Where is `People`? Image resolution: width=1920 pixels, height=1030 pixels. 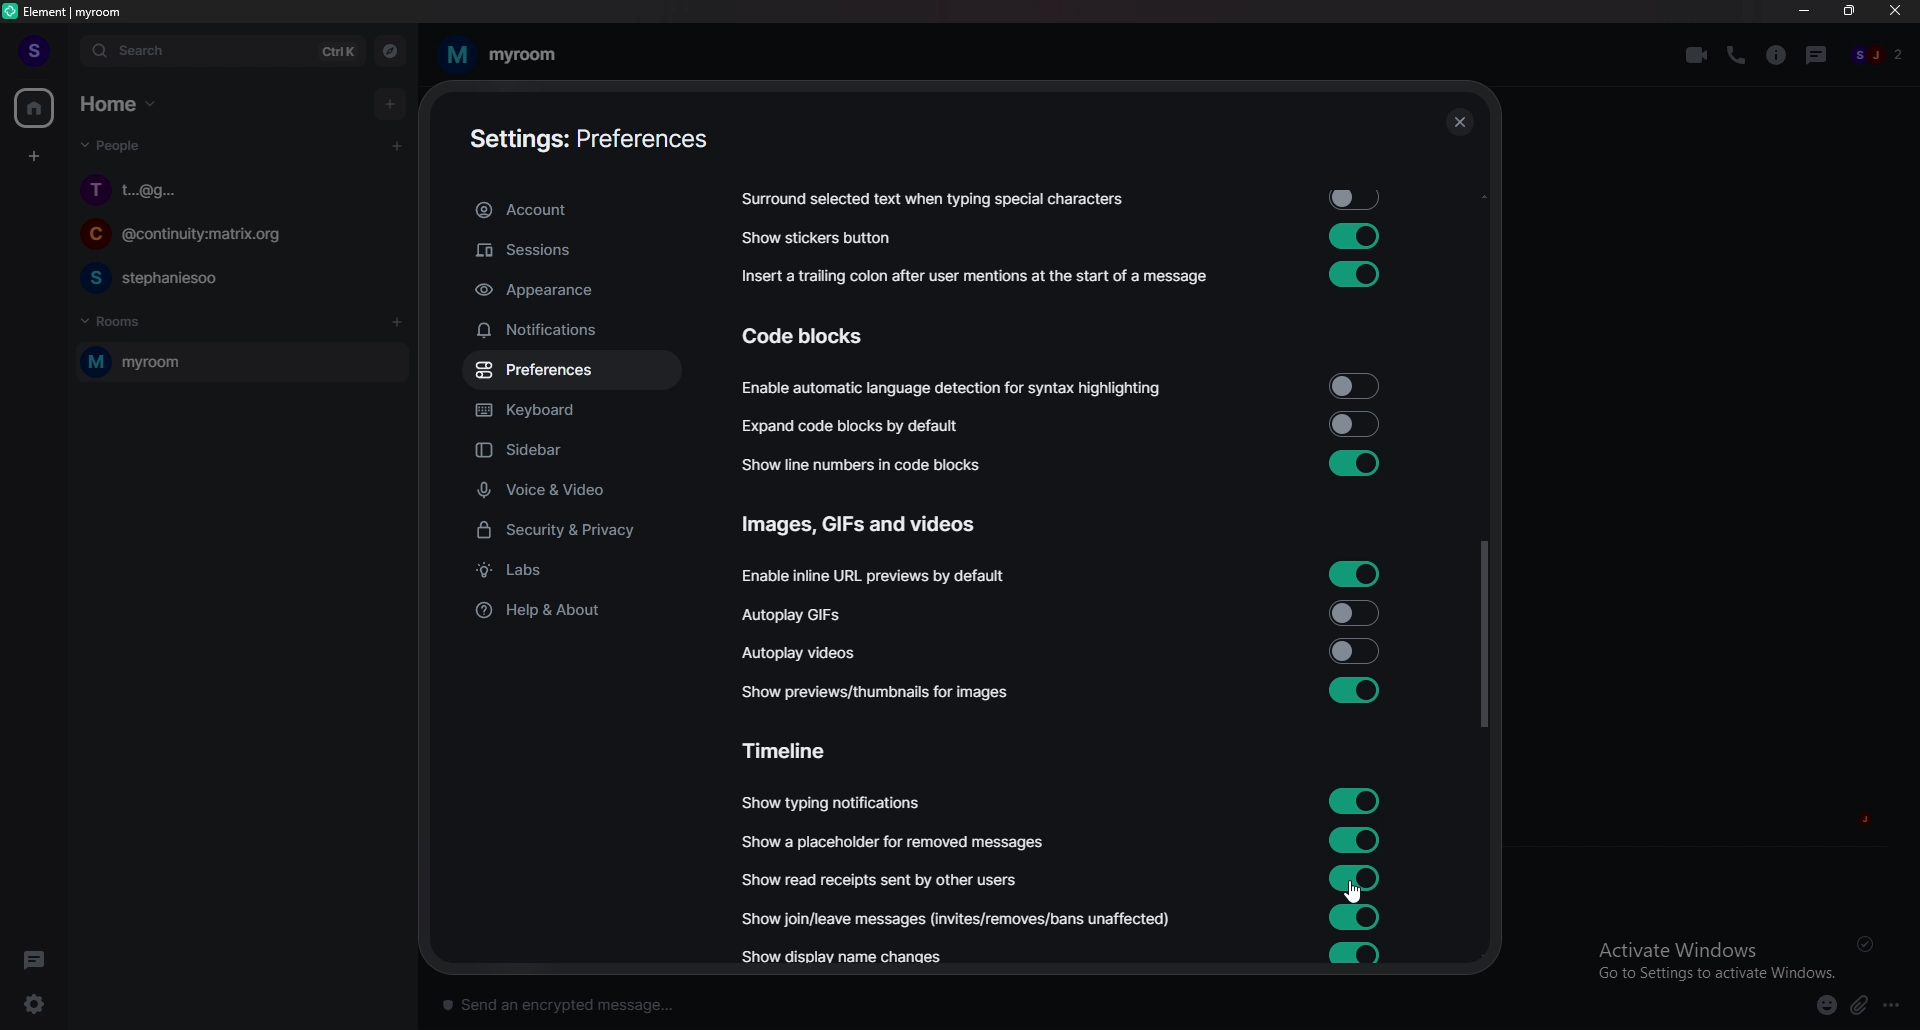
People is located at coordinates (107, 149).